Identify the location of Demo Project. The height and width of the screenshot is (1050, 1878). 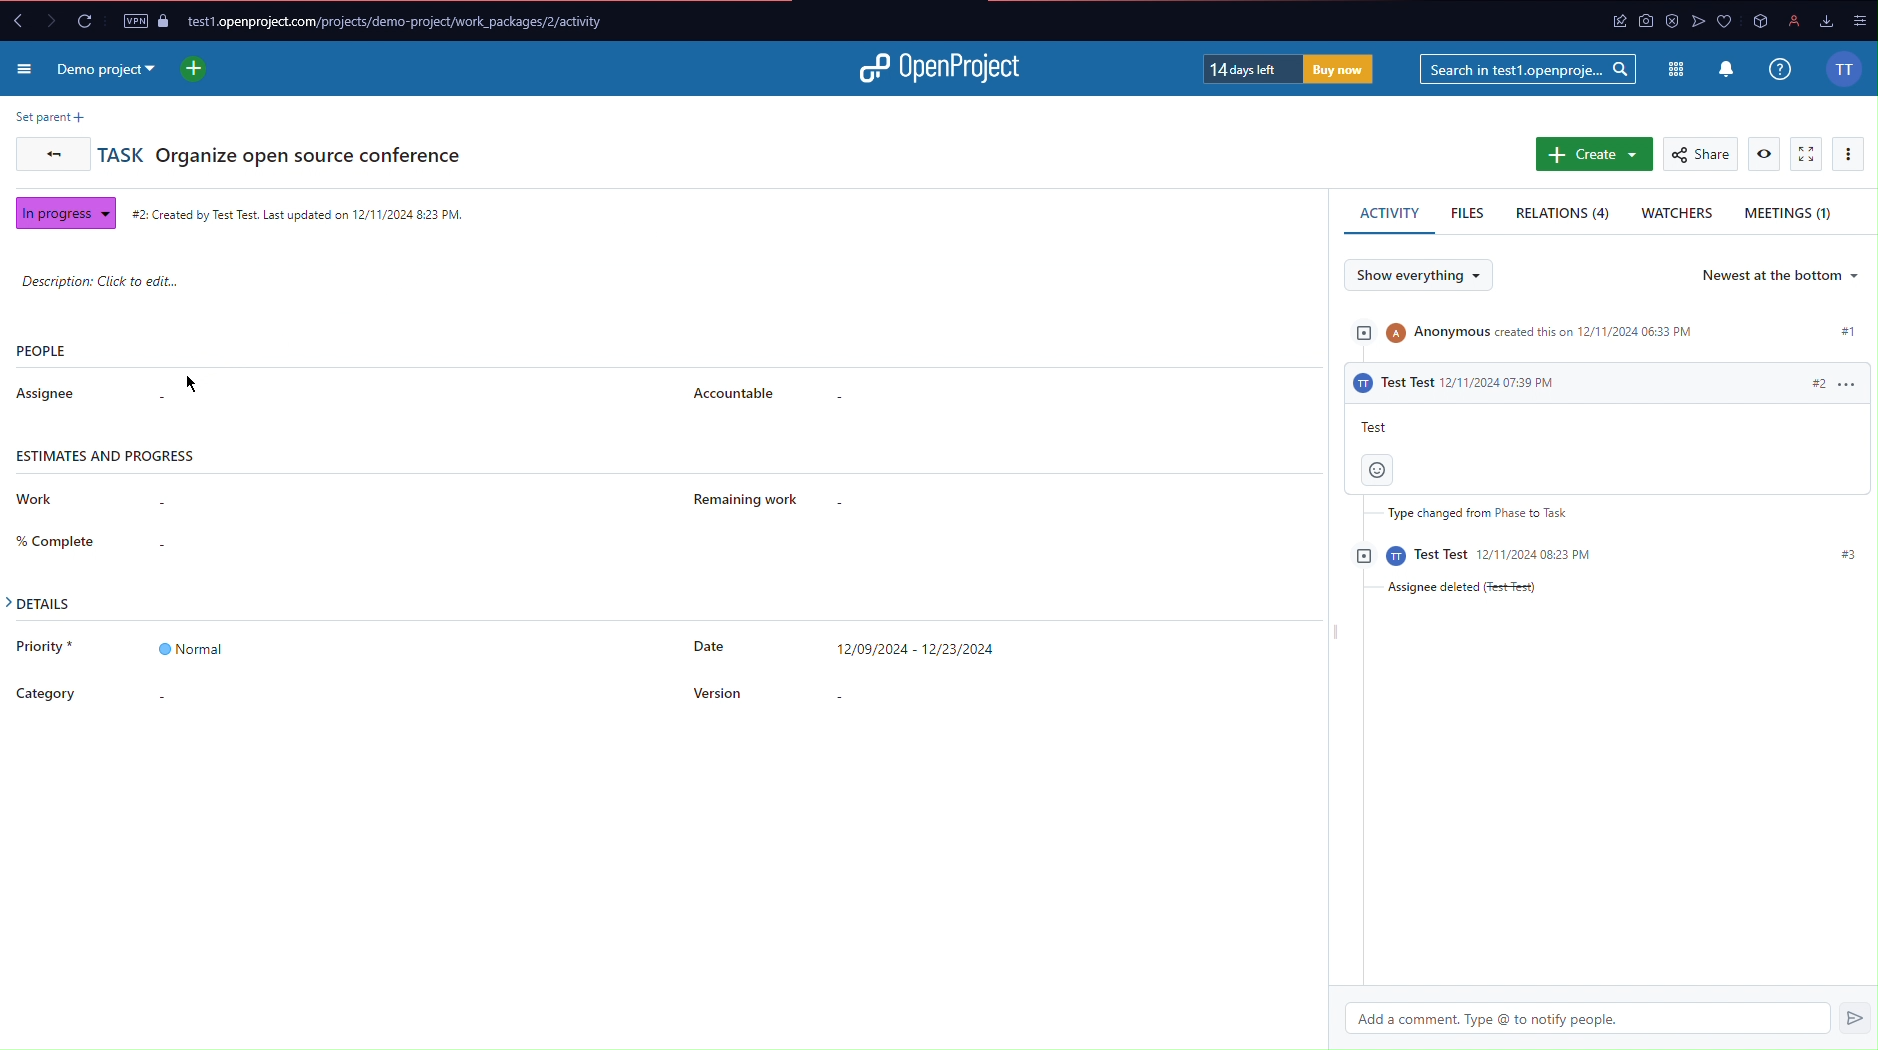
(110, 74).